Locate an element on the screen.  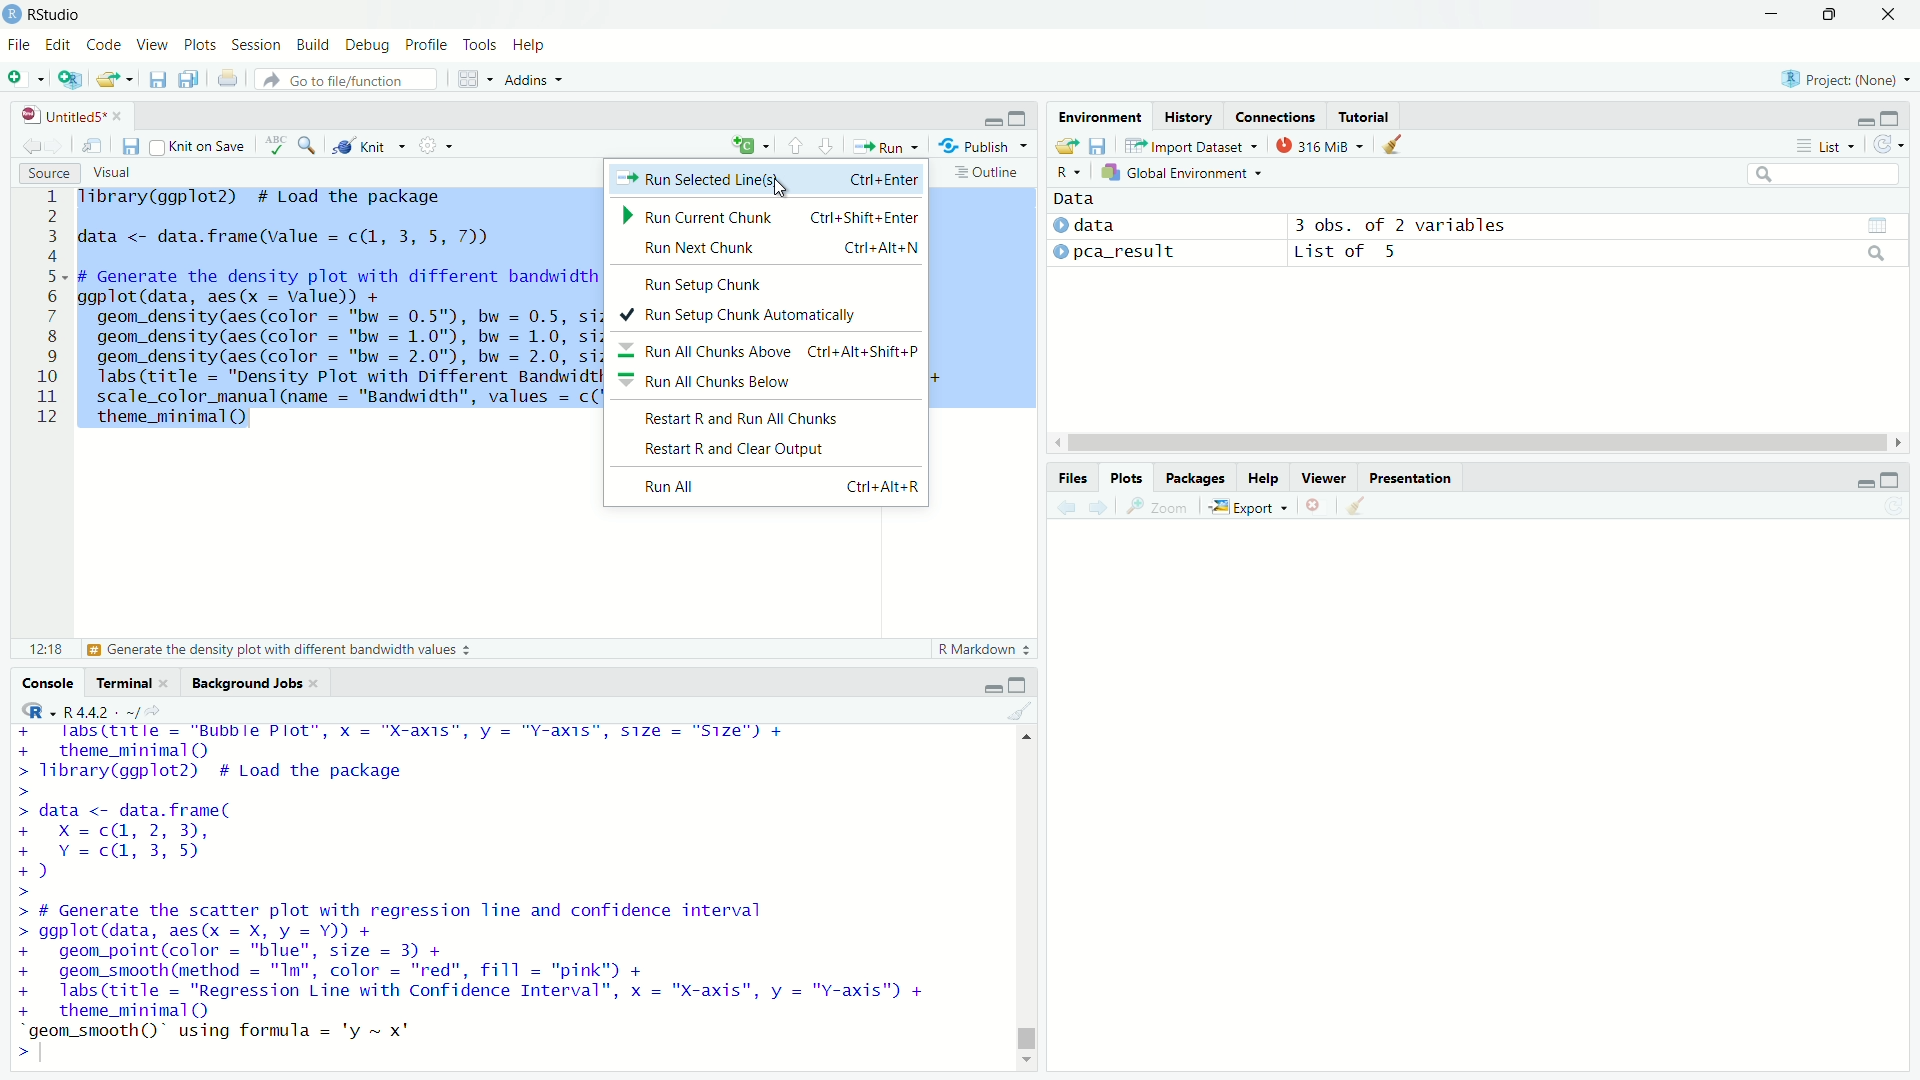
insert a new code/chunk is located at coordinates (750, 145).